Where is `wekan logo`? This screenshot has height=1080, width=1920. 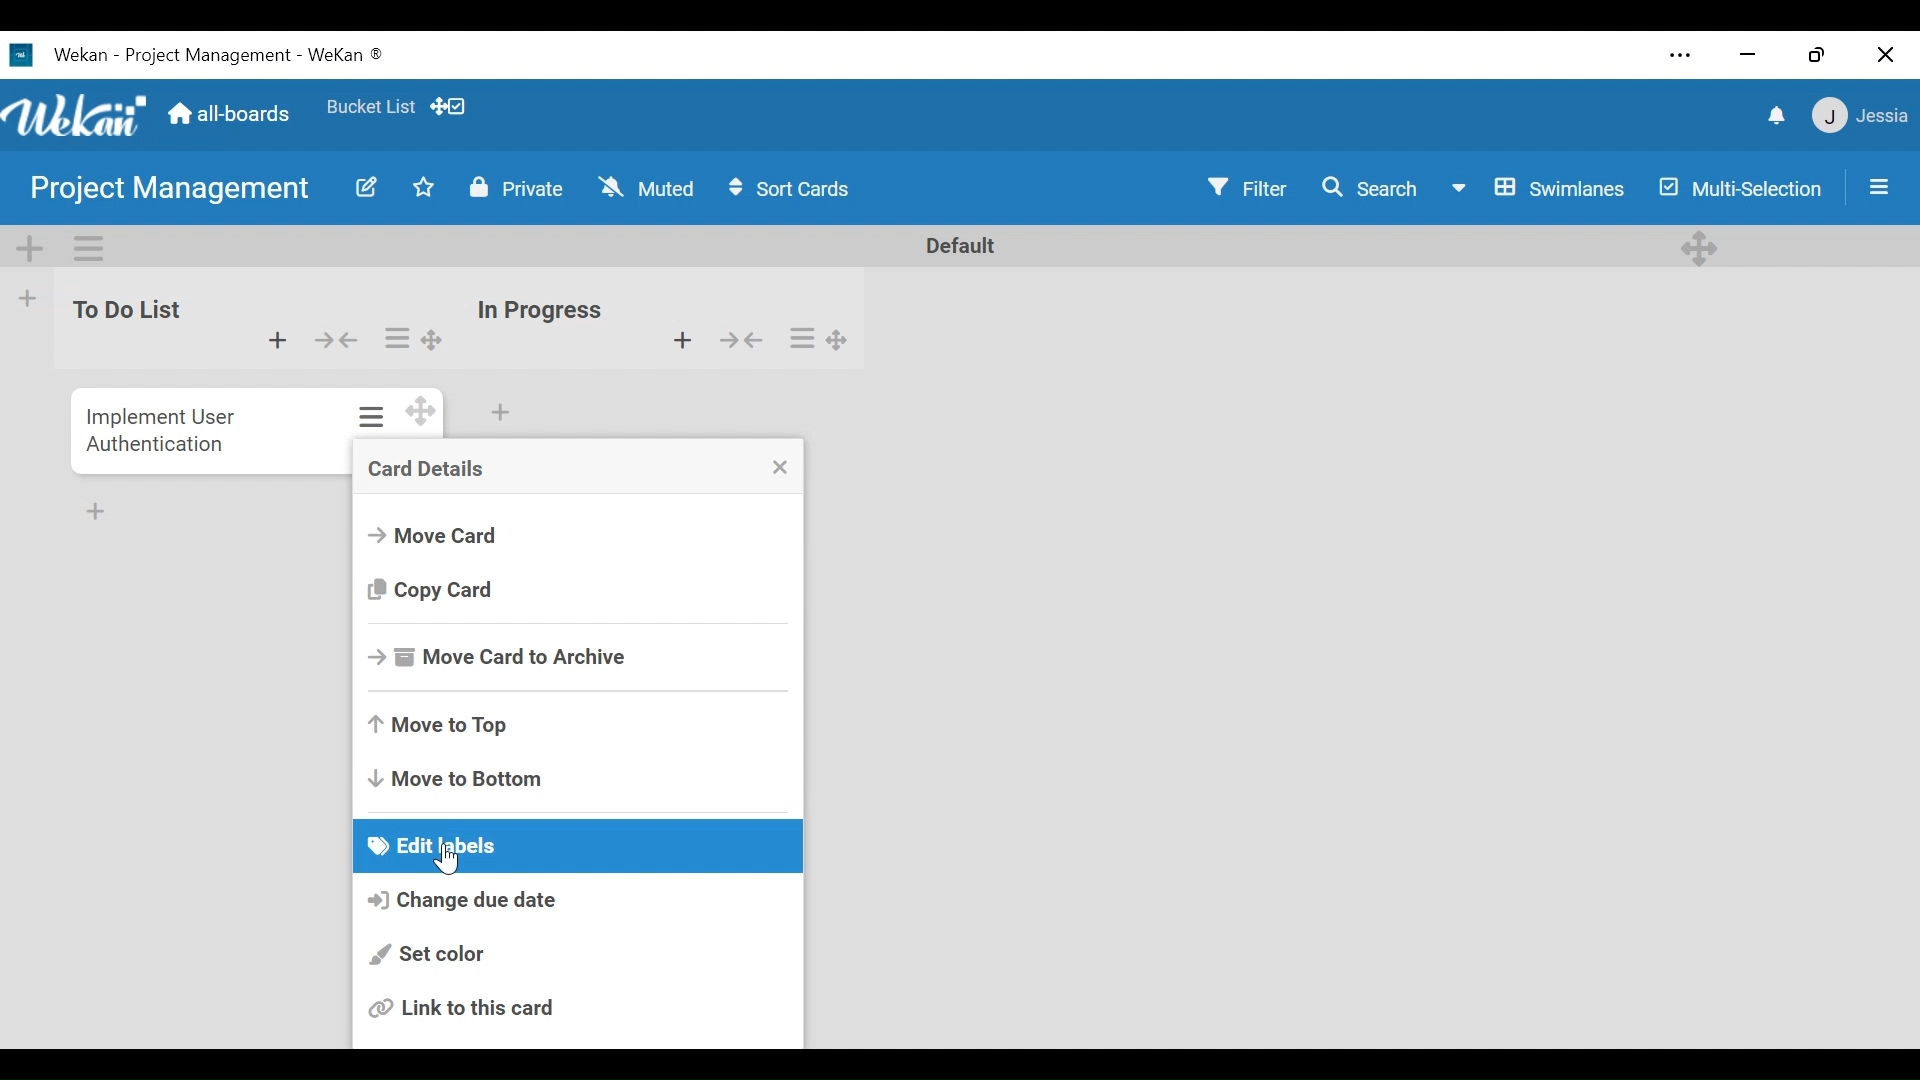
wekan logo is located at coordinates (18, 56).